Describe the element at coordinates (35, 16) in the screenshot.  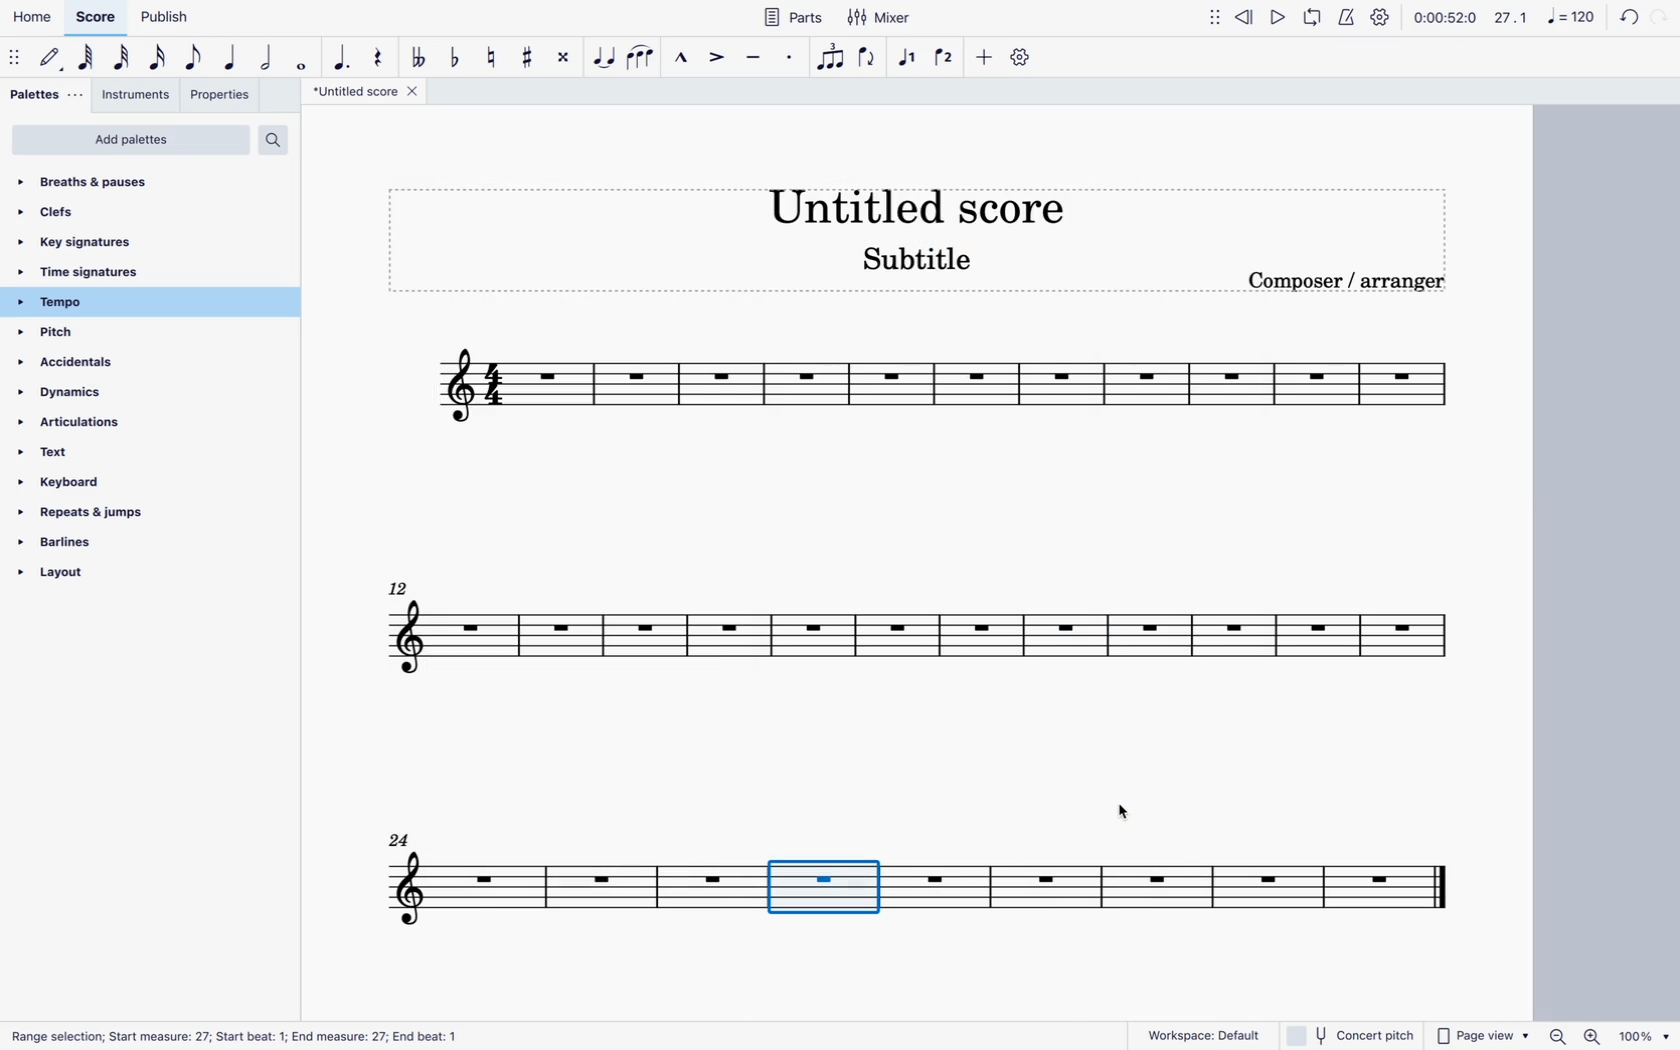
I see `home` at that location.